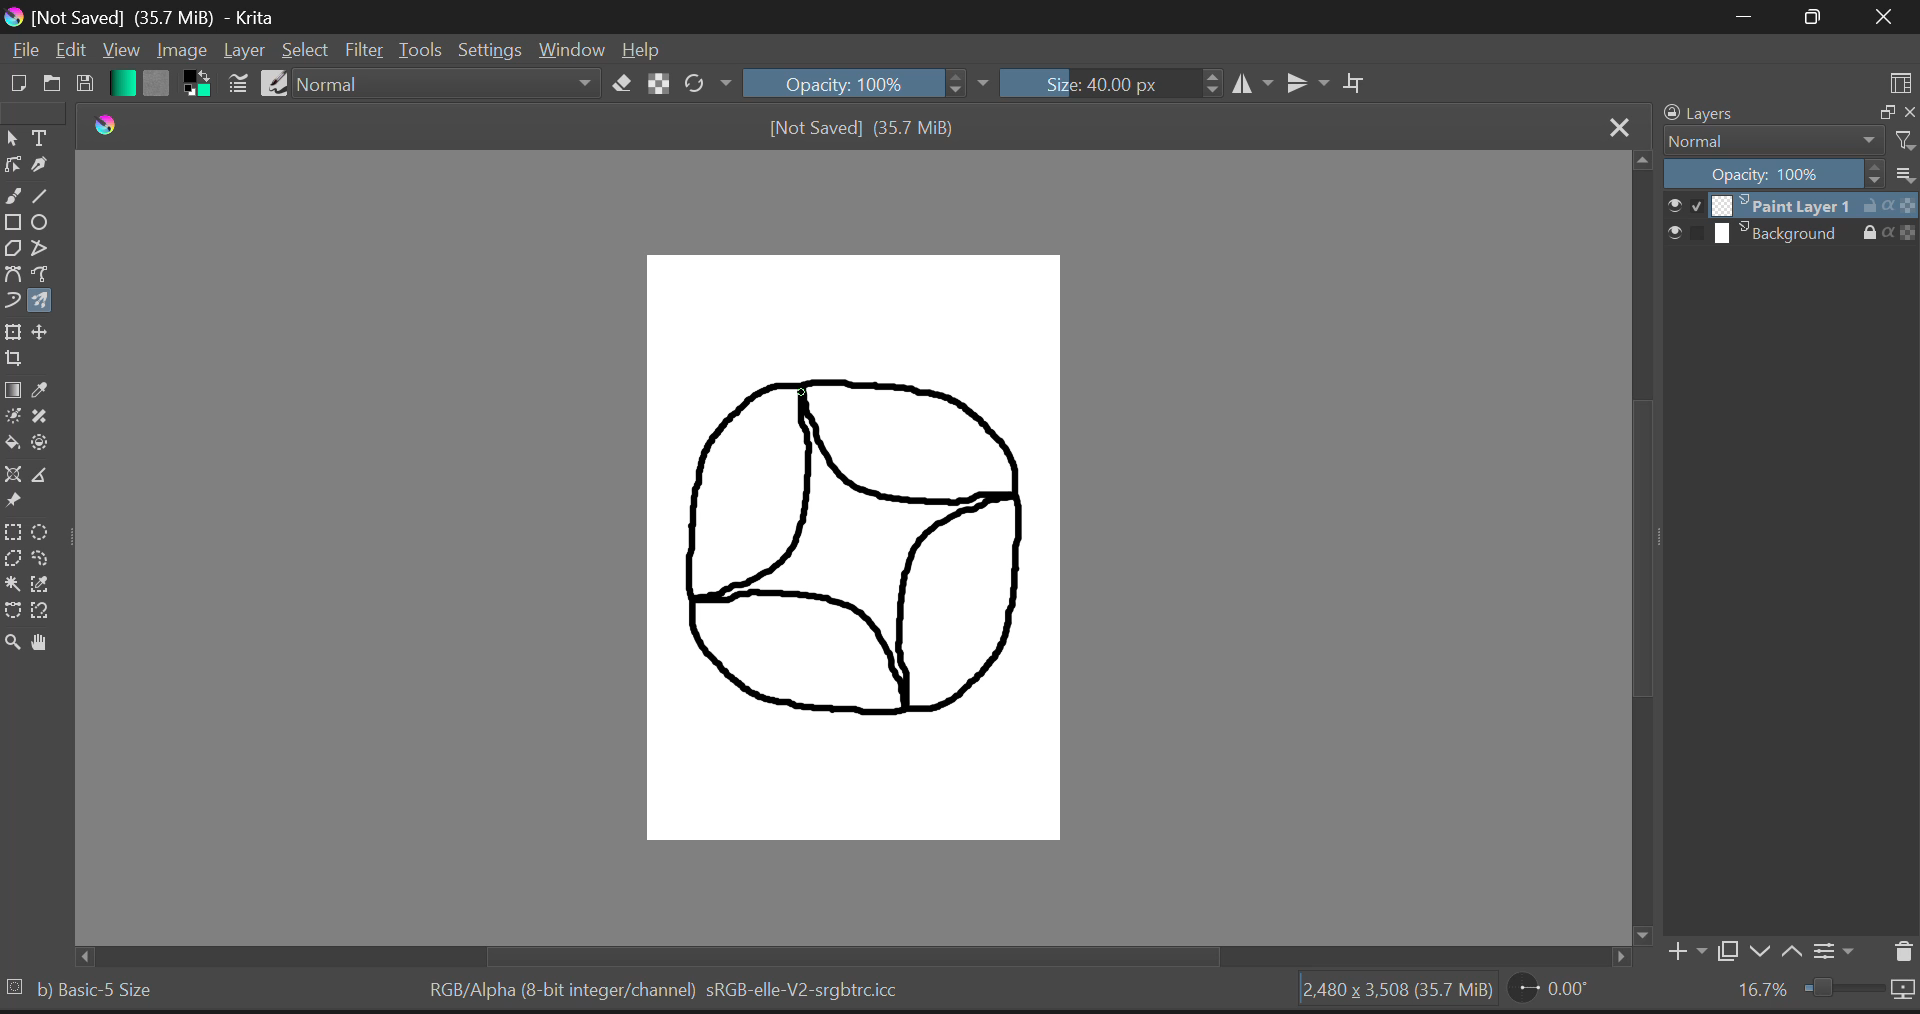  What do you see at coordinates (84, 85) in the screenshot?
I see `Save` at bounding box center [84, 85].